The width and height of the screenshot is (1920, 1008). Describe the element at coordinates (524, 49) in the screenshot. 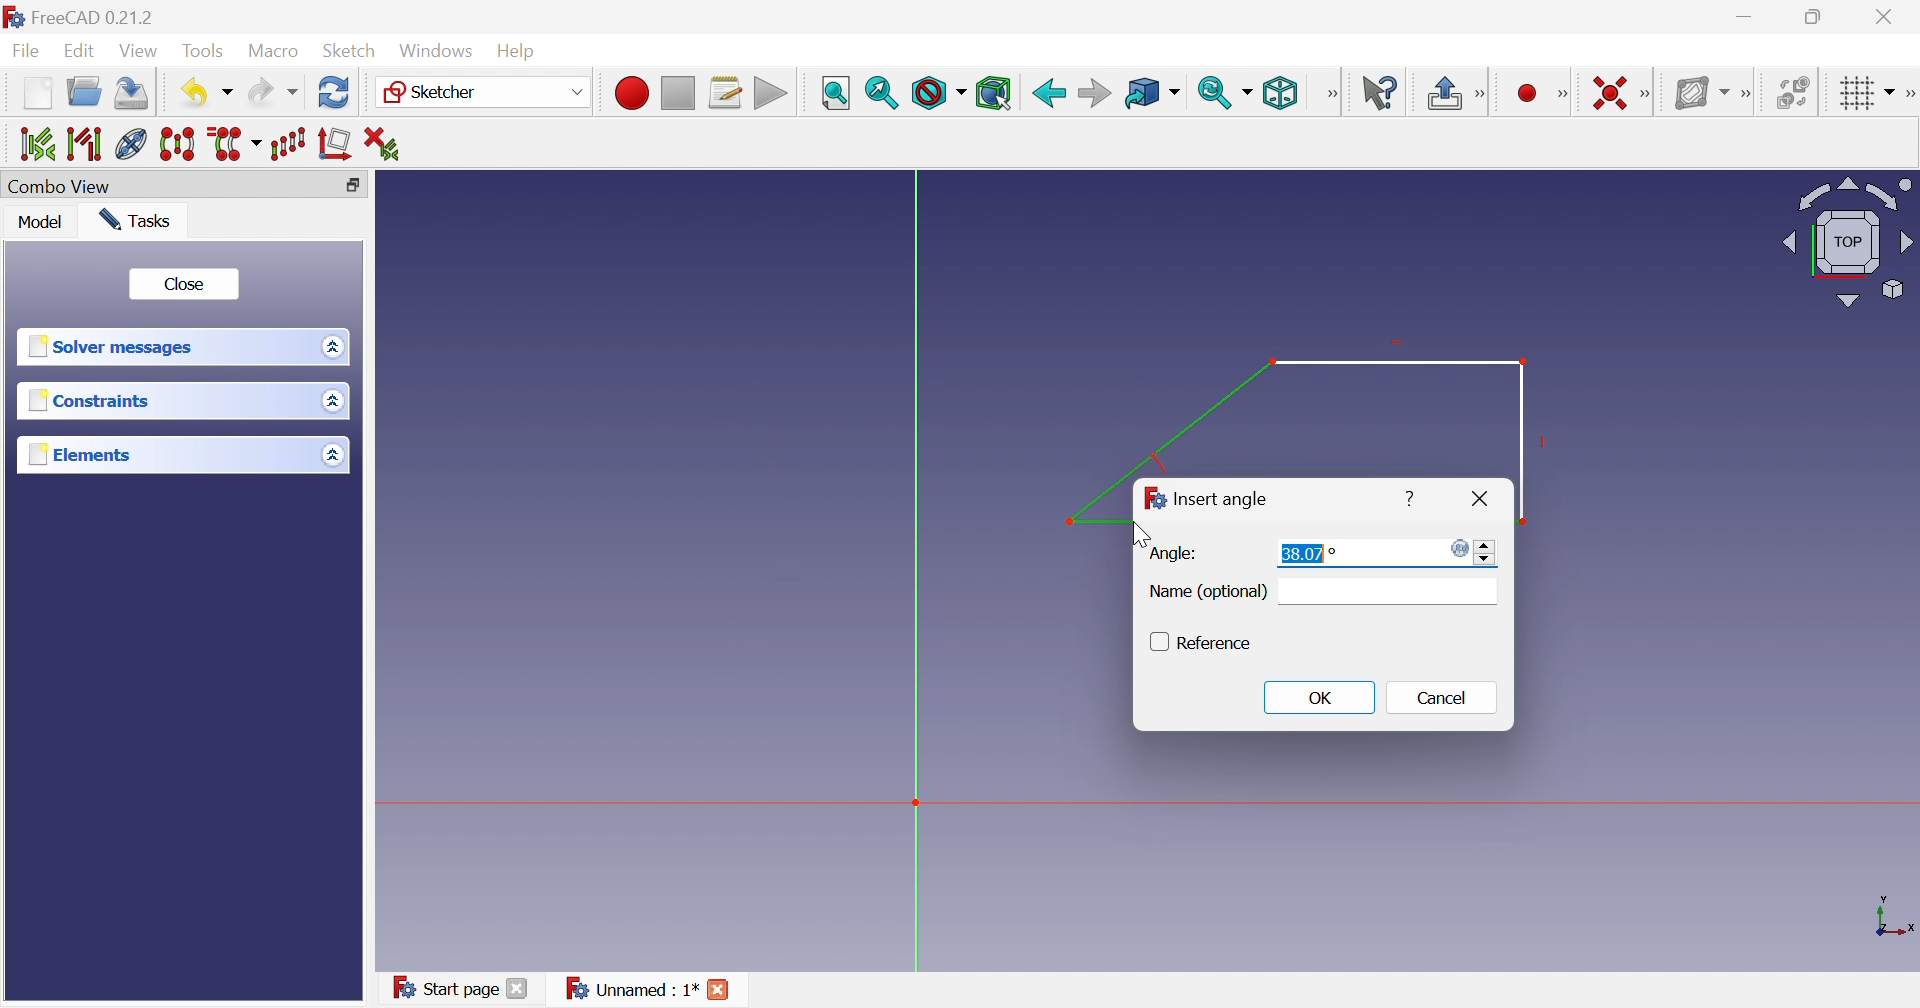

I see `Help` at that location.